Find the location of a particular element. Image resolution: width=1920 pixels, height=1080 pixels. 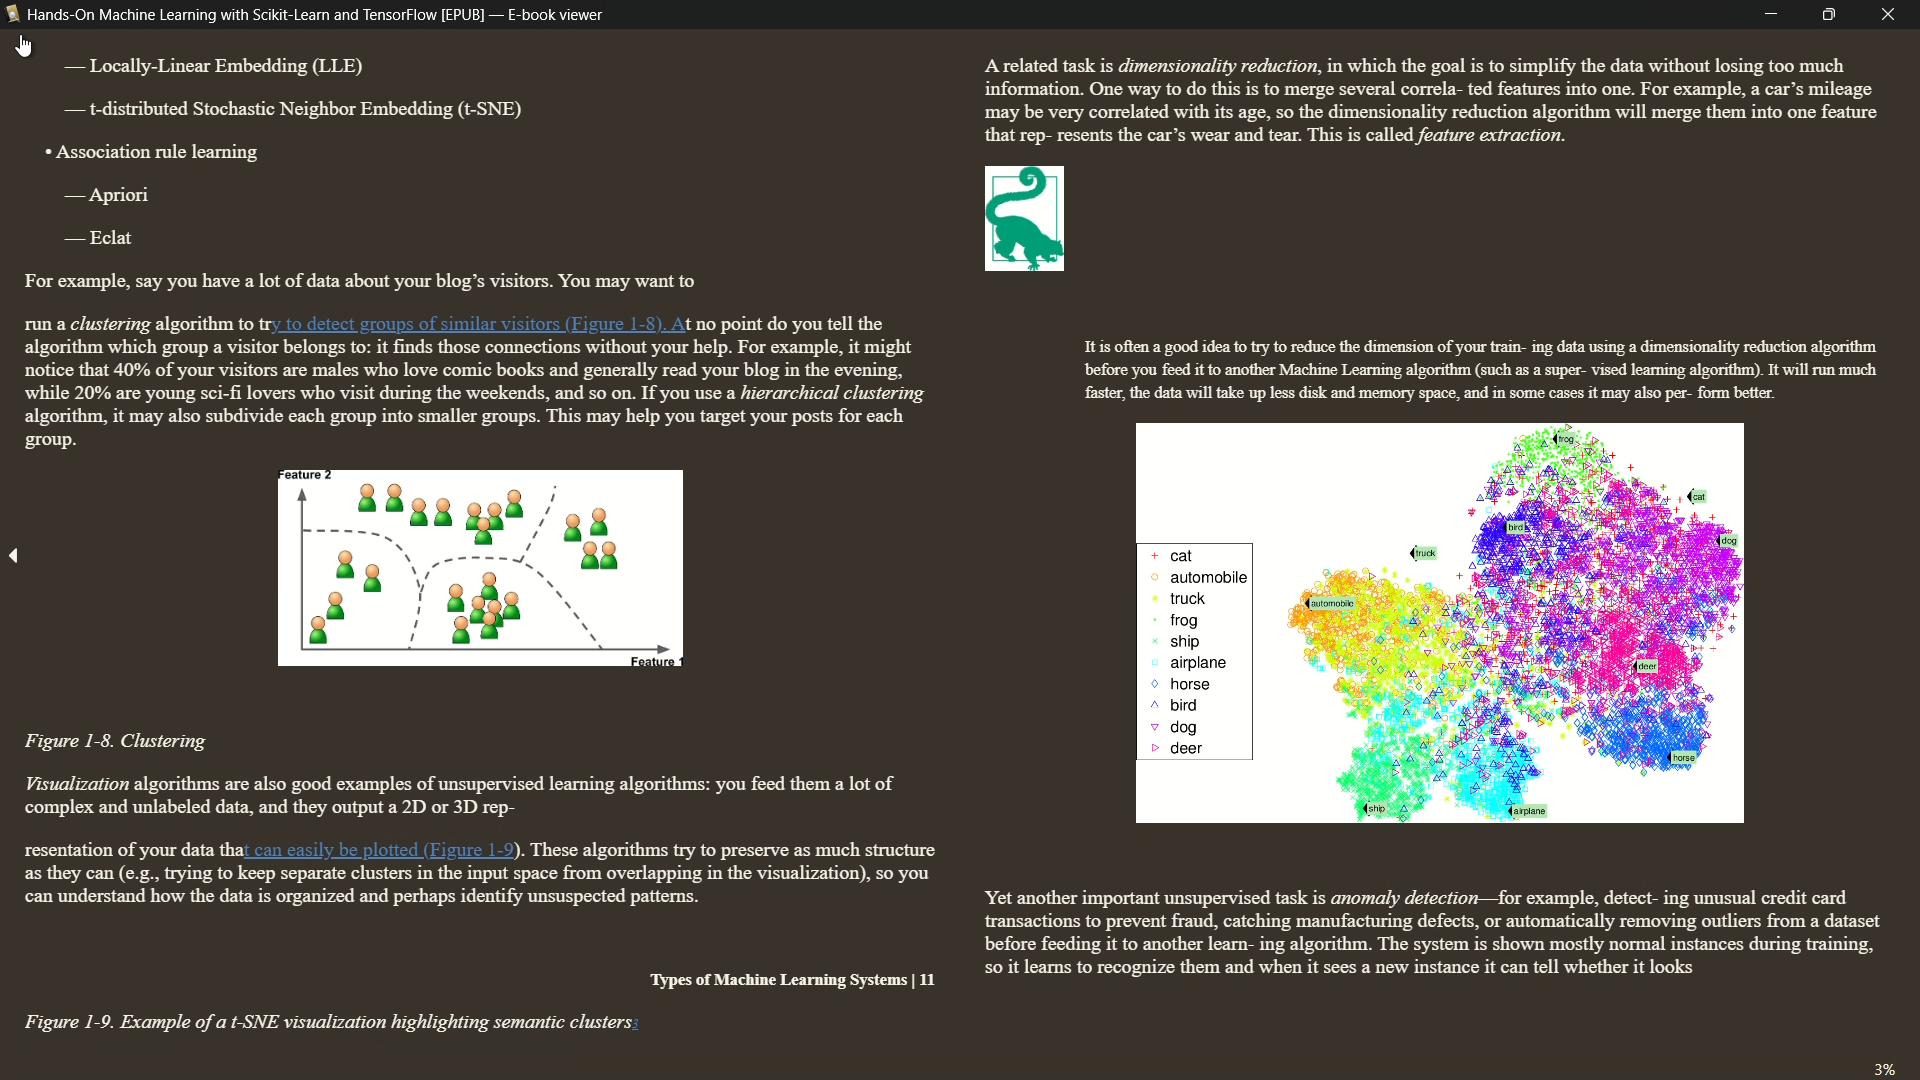

3% is located at coordinates (1883, 1066).